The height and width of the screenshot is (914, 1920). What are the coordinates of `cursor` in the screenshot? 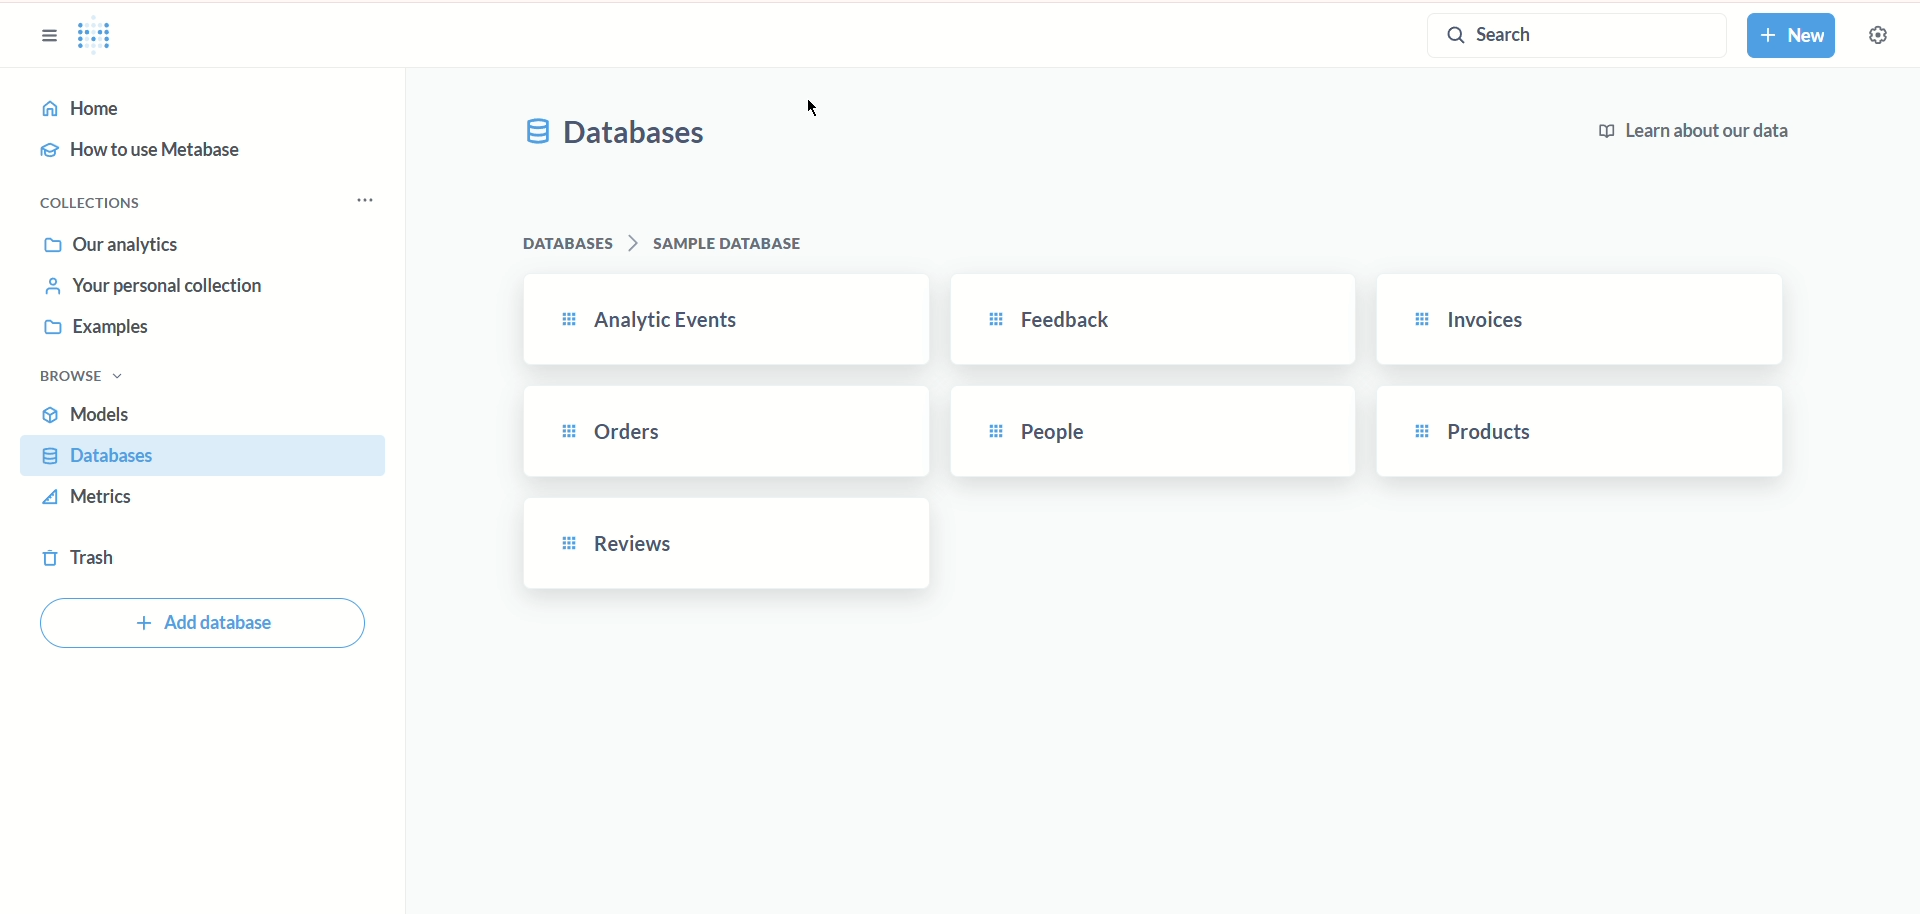 It's located at (812, 106).